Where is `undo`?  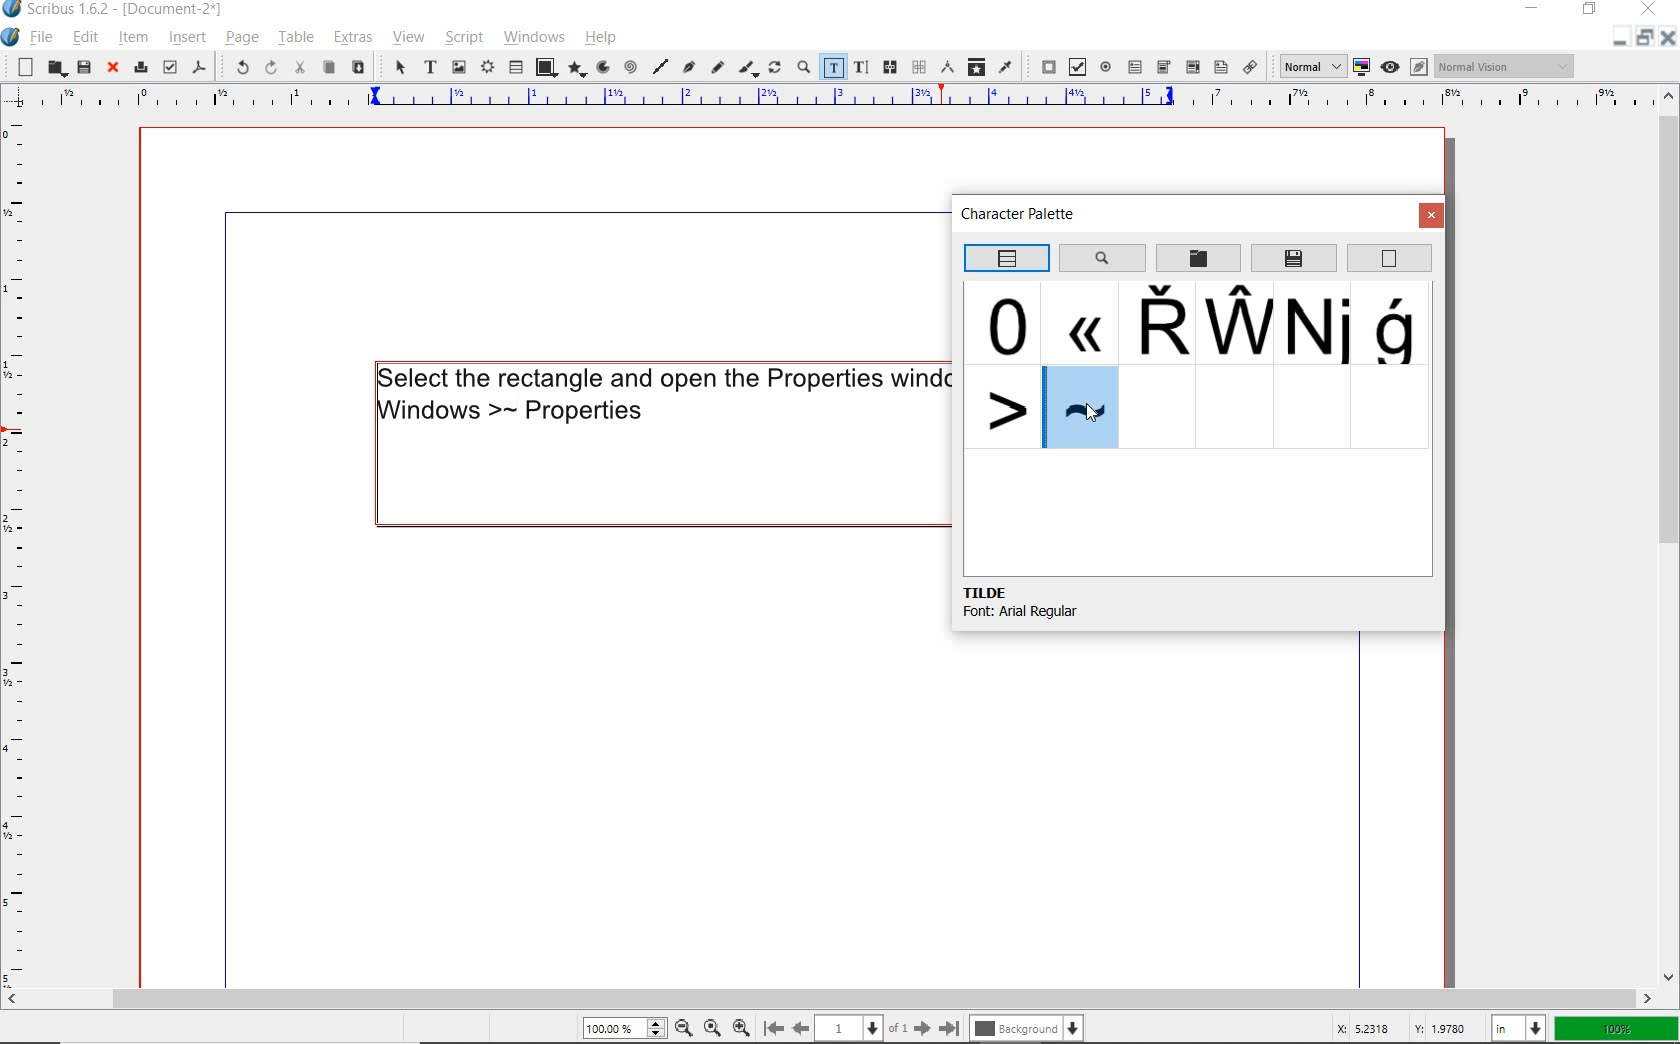
undo is located at coordinates (236, 66).